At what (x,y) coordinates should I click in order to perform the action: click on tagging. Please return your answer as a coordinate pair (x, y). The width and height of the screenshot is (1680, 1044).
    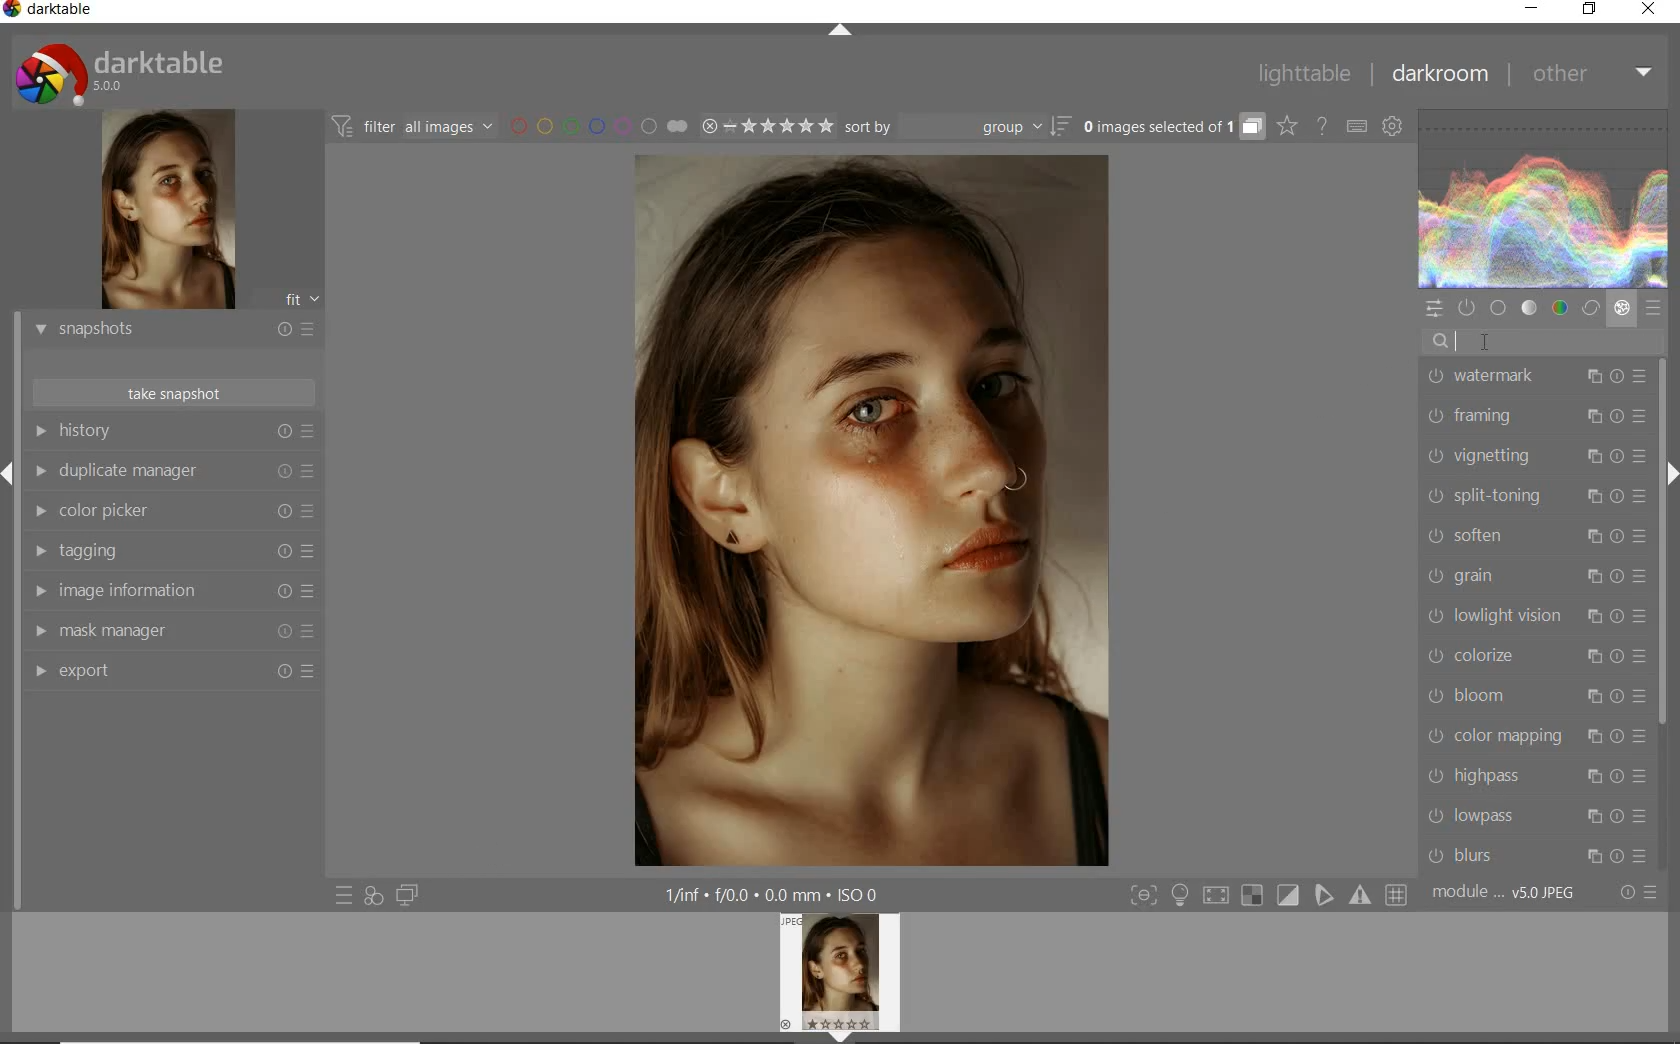
    Looking at the image, I should click on (169, 552).